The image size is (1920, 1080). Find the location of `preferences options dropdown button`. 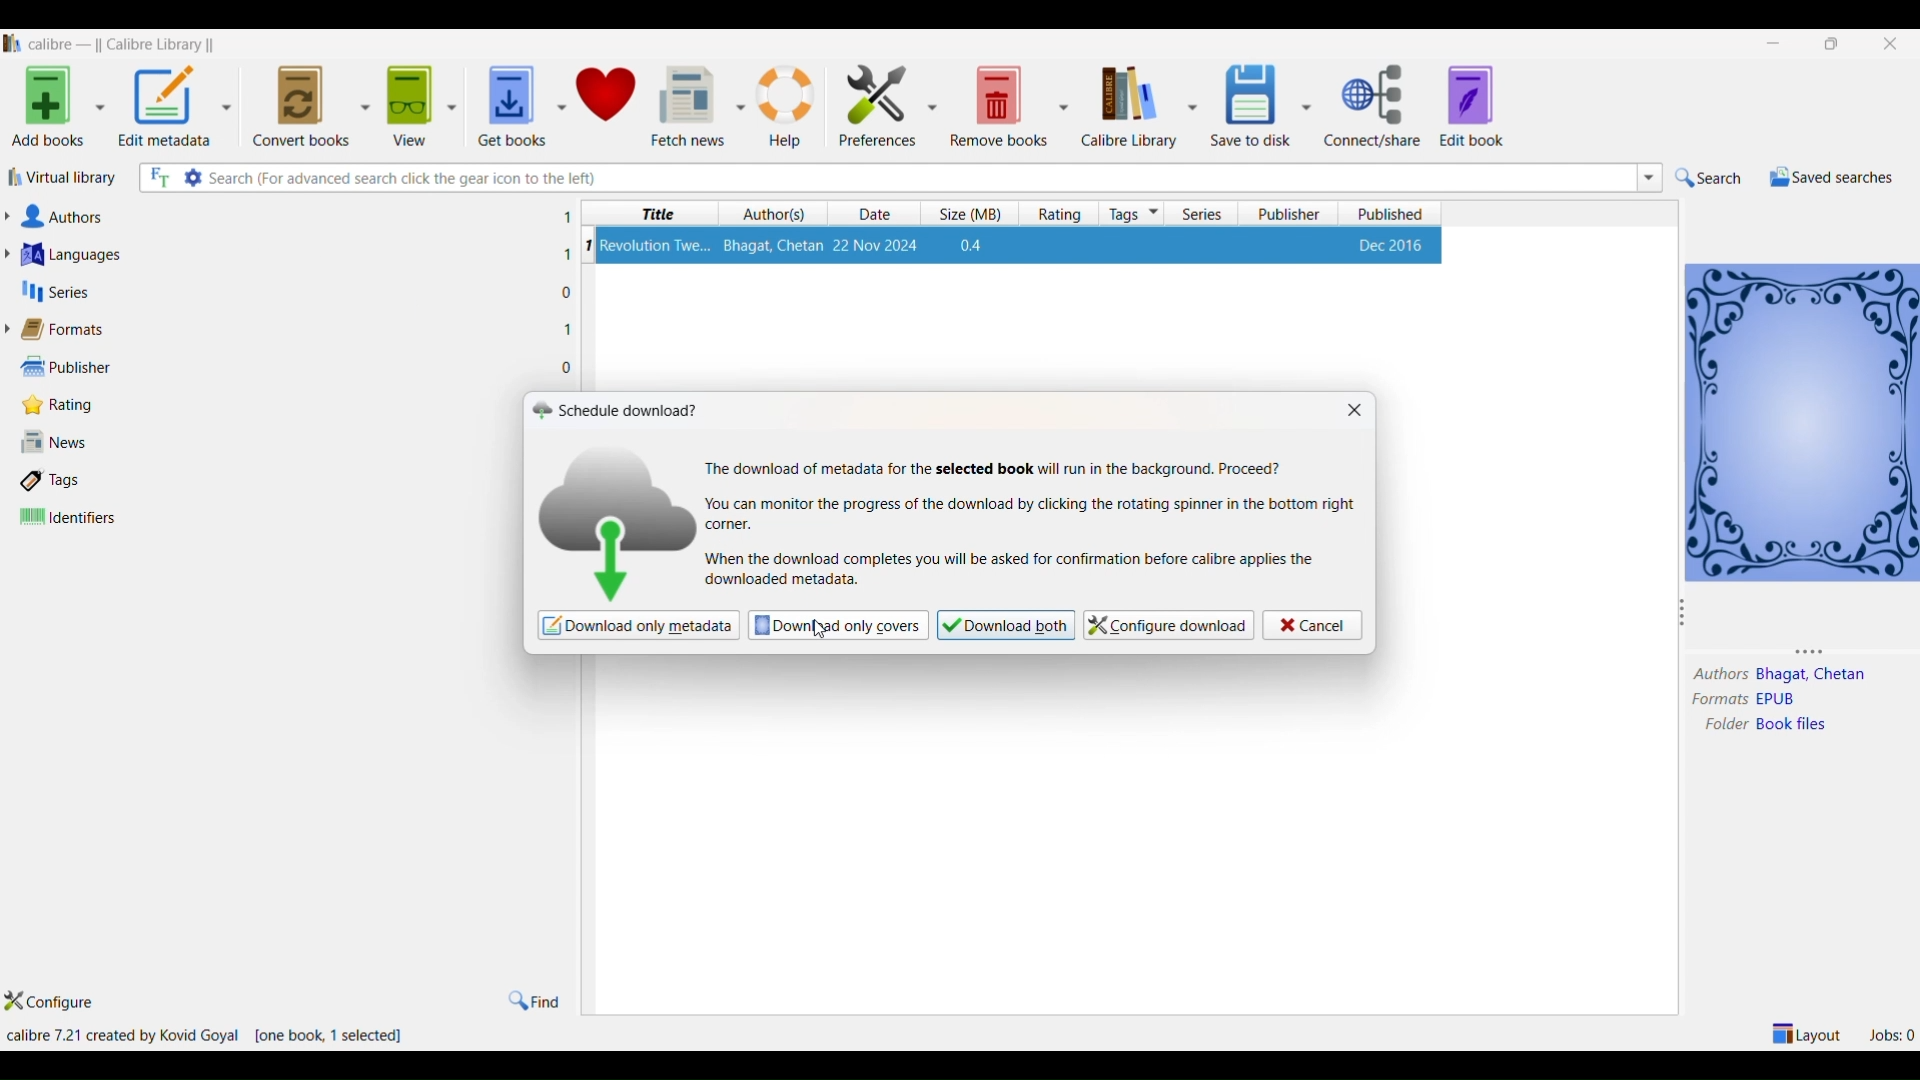

preferences options dropdown button is located at coordinates (934, 106).